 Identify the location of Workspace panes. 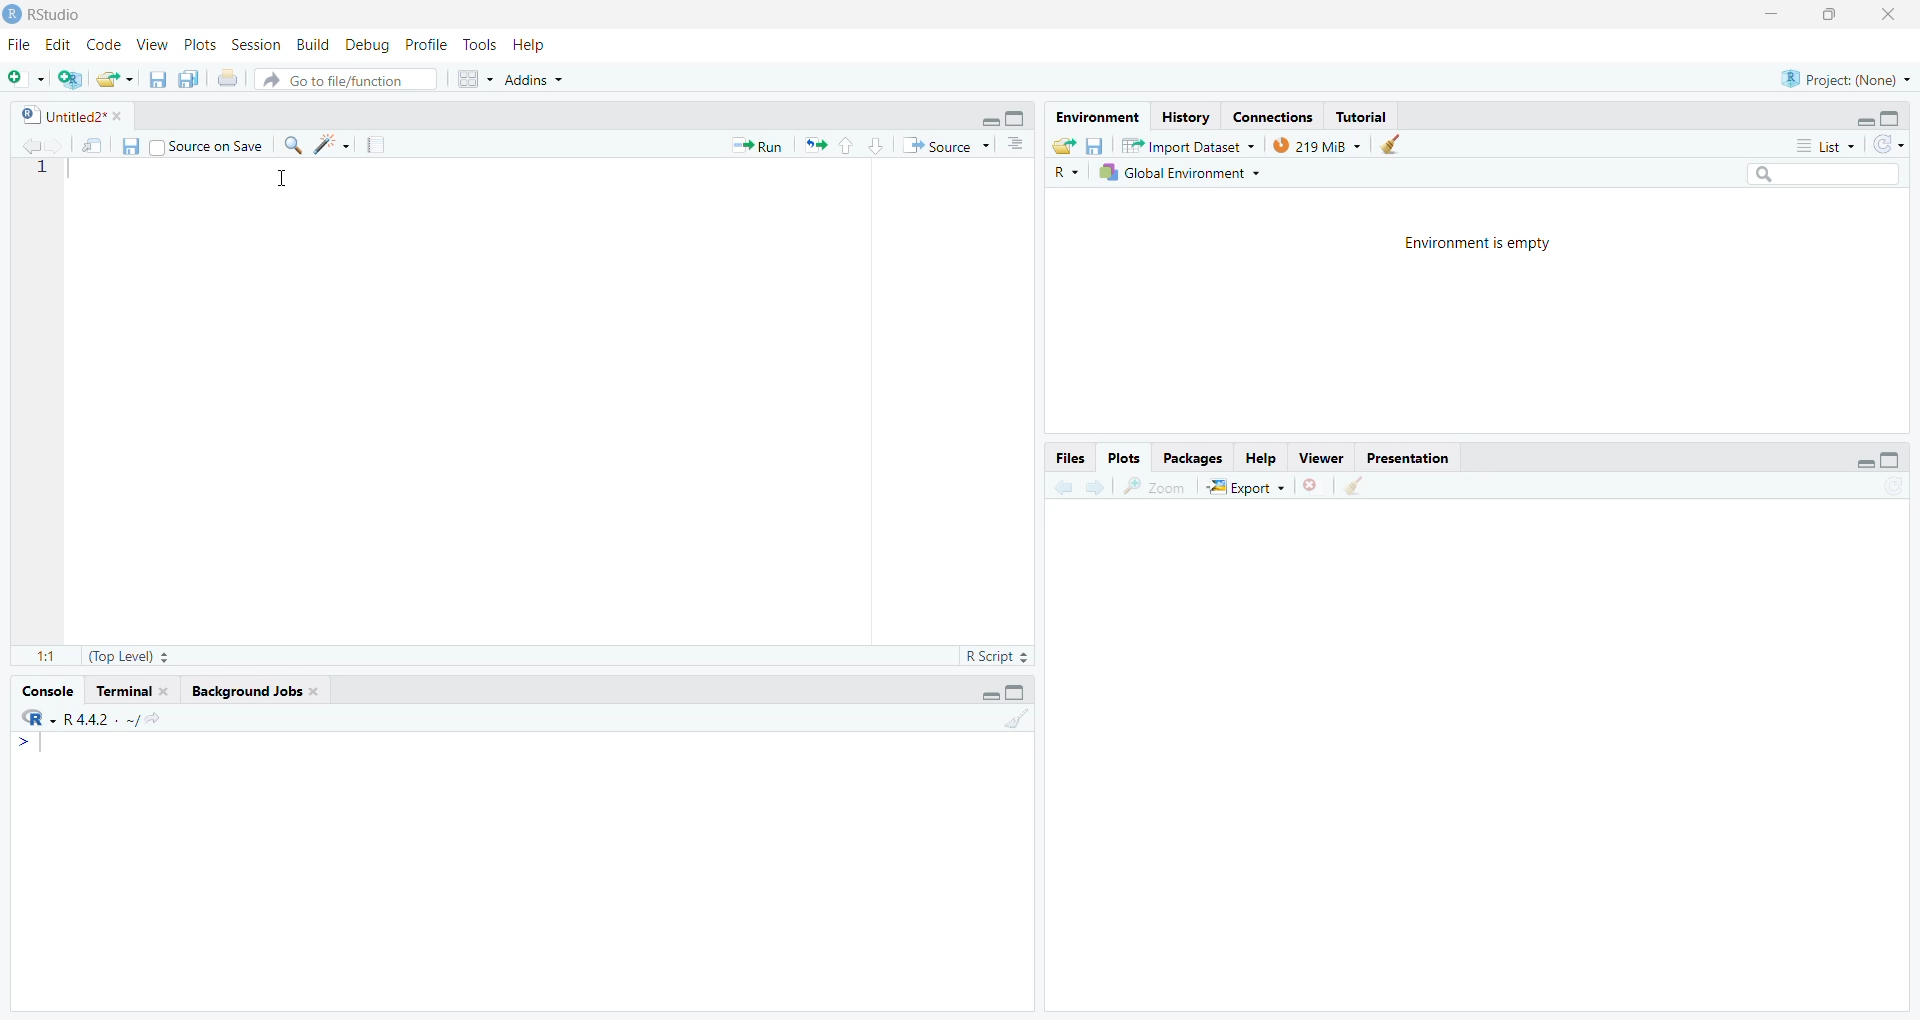
(471, 78).